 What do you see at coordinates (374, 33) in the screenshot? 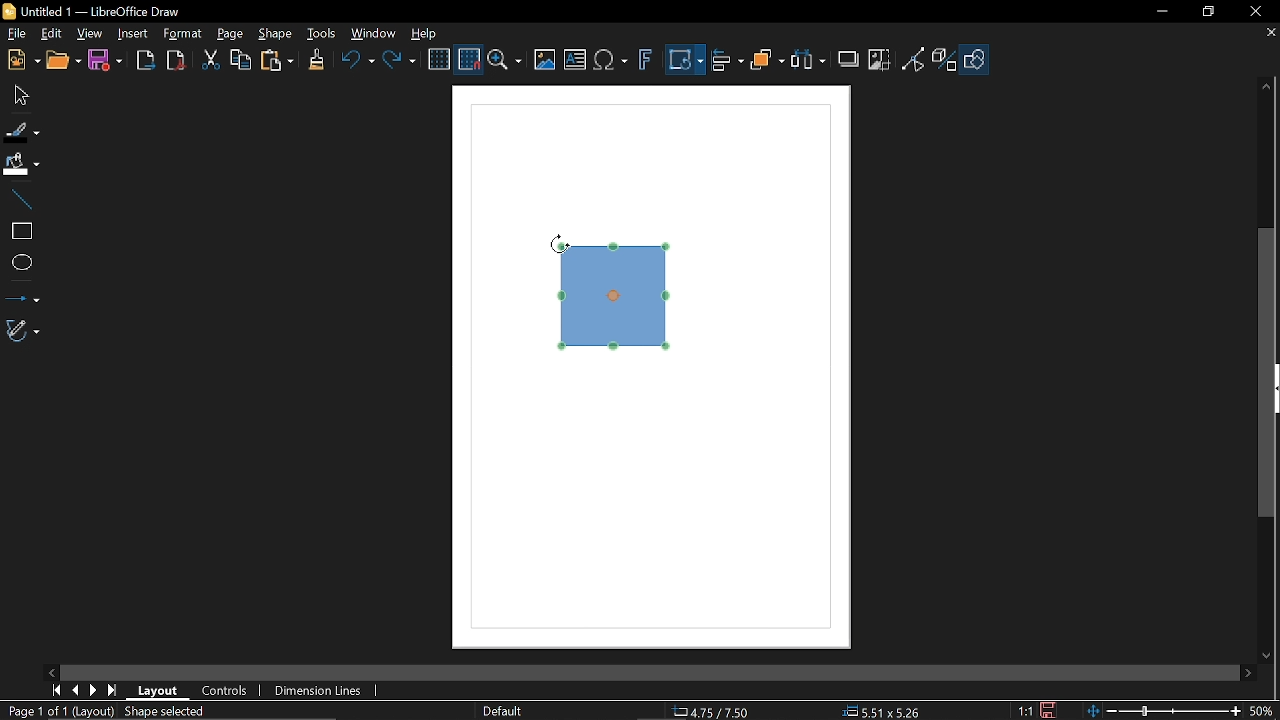
I see `Window` at bounding box center [374, 33].